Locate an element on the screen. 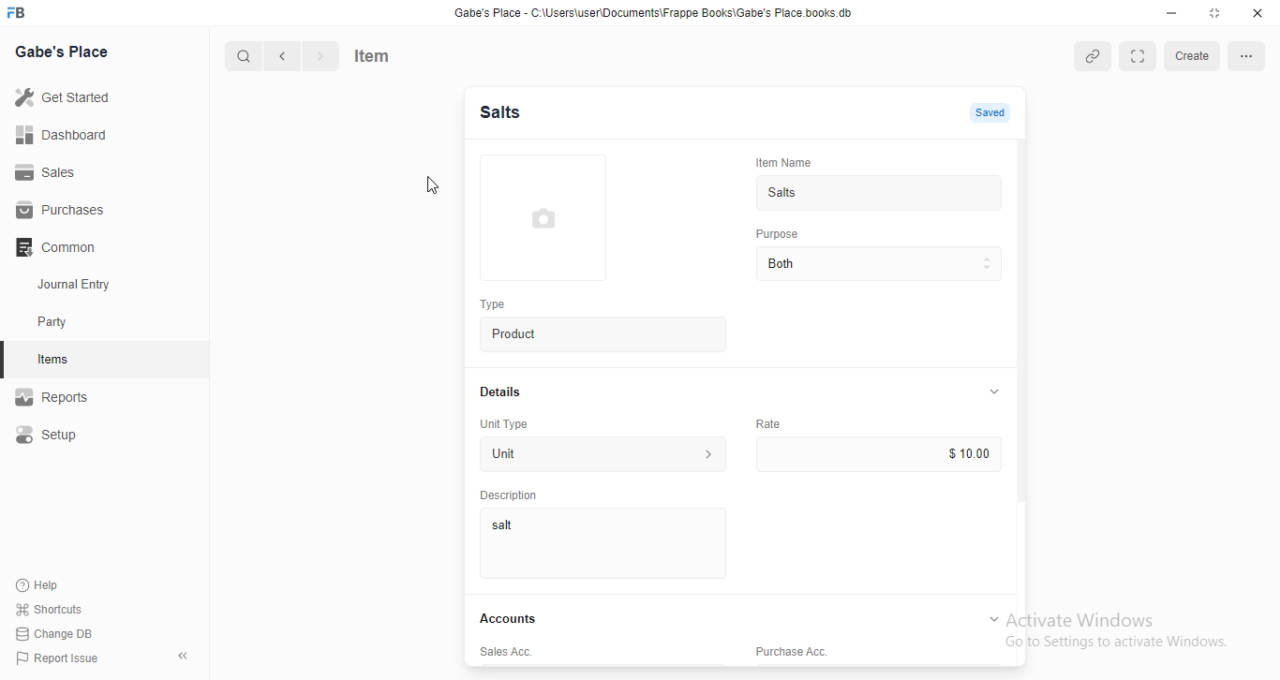 This screenshot has width=1280, height=680. Salts is located at coordinates (787, 190).